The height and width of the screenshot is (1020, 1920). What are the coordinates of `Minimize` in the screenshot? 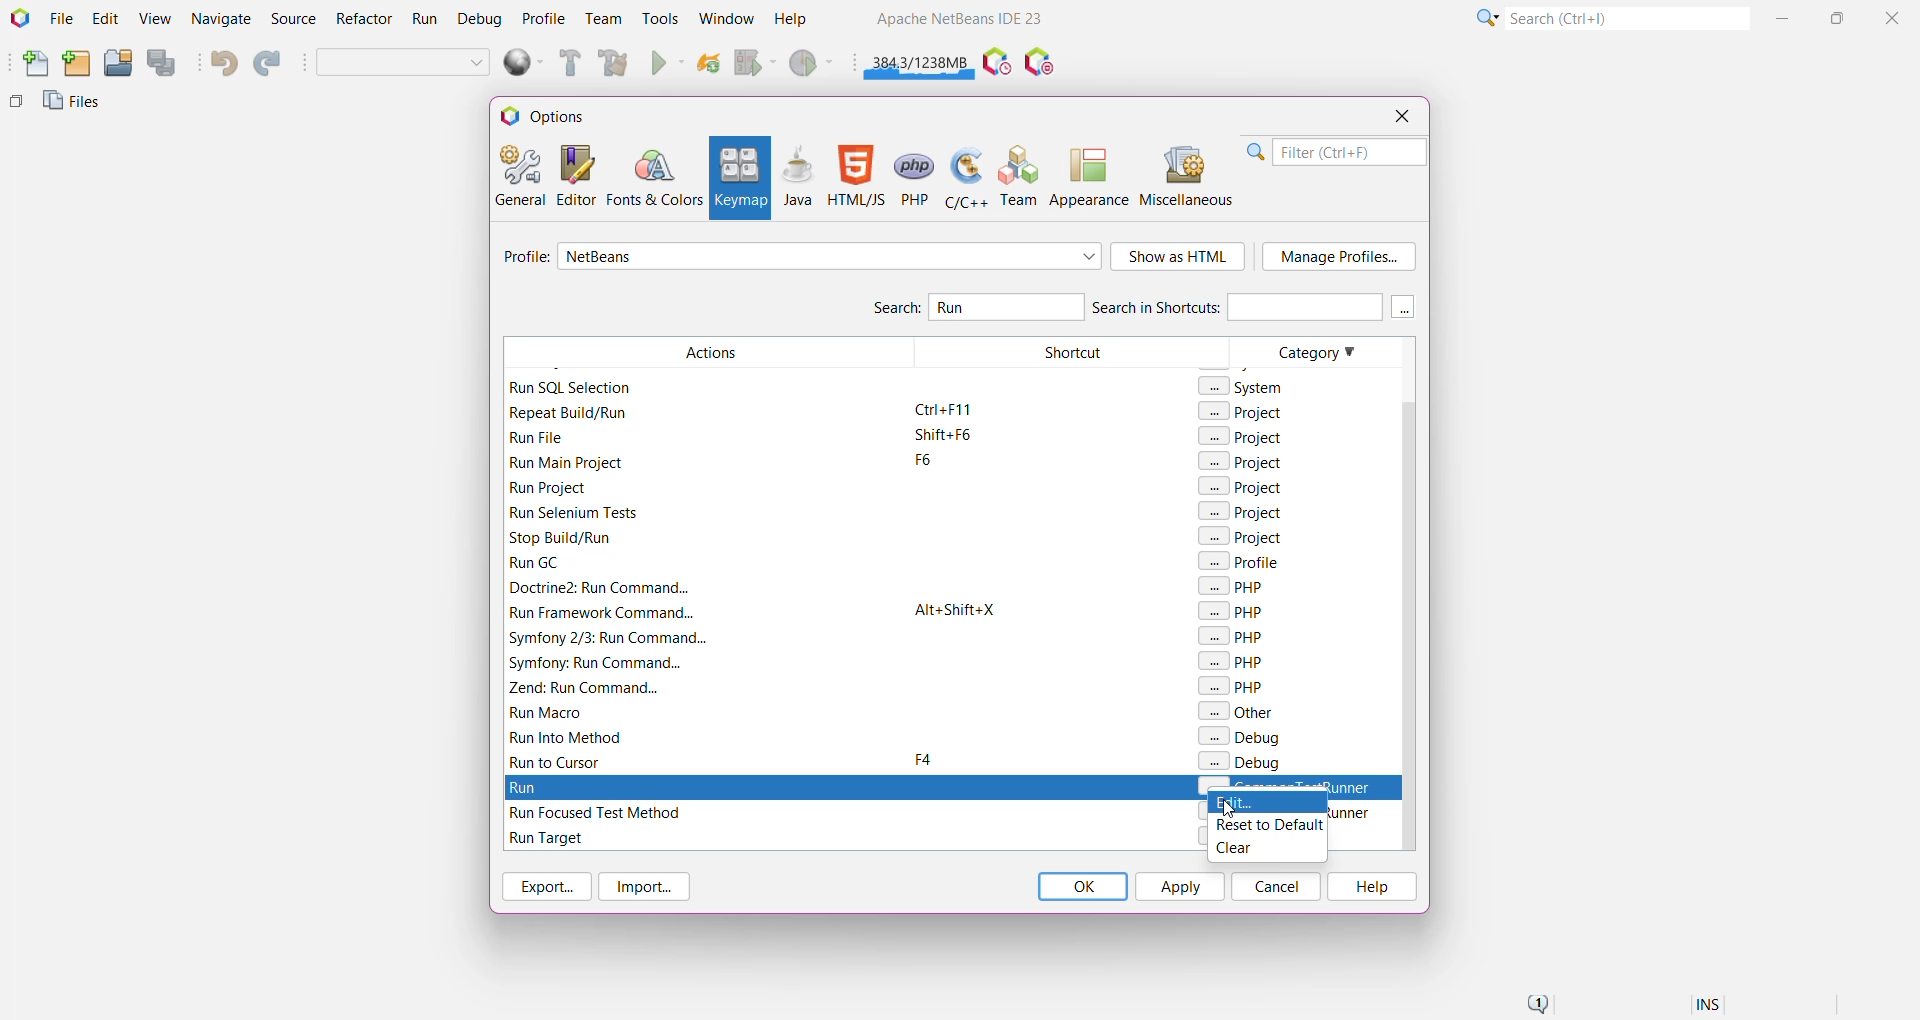 It's located at (1785, 18).